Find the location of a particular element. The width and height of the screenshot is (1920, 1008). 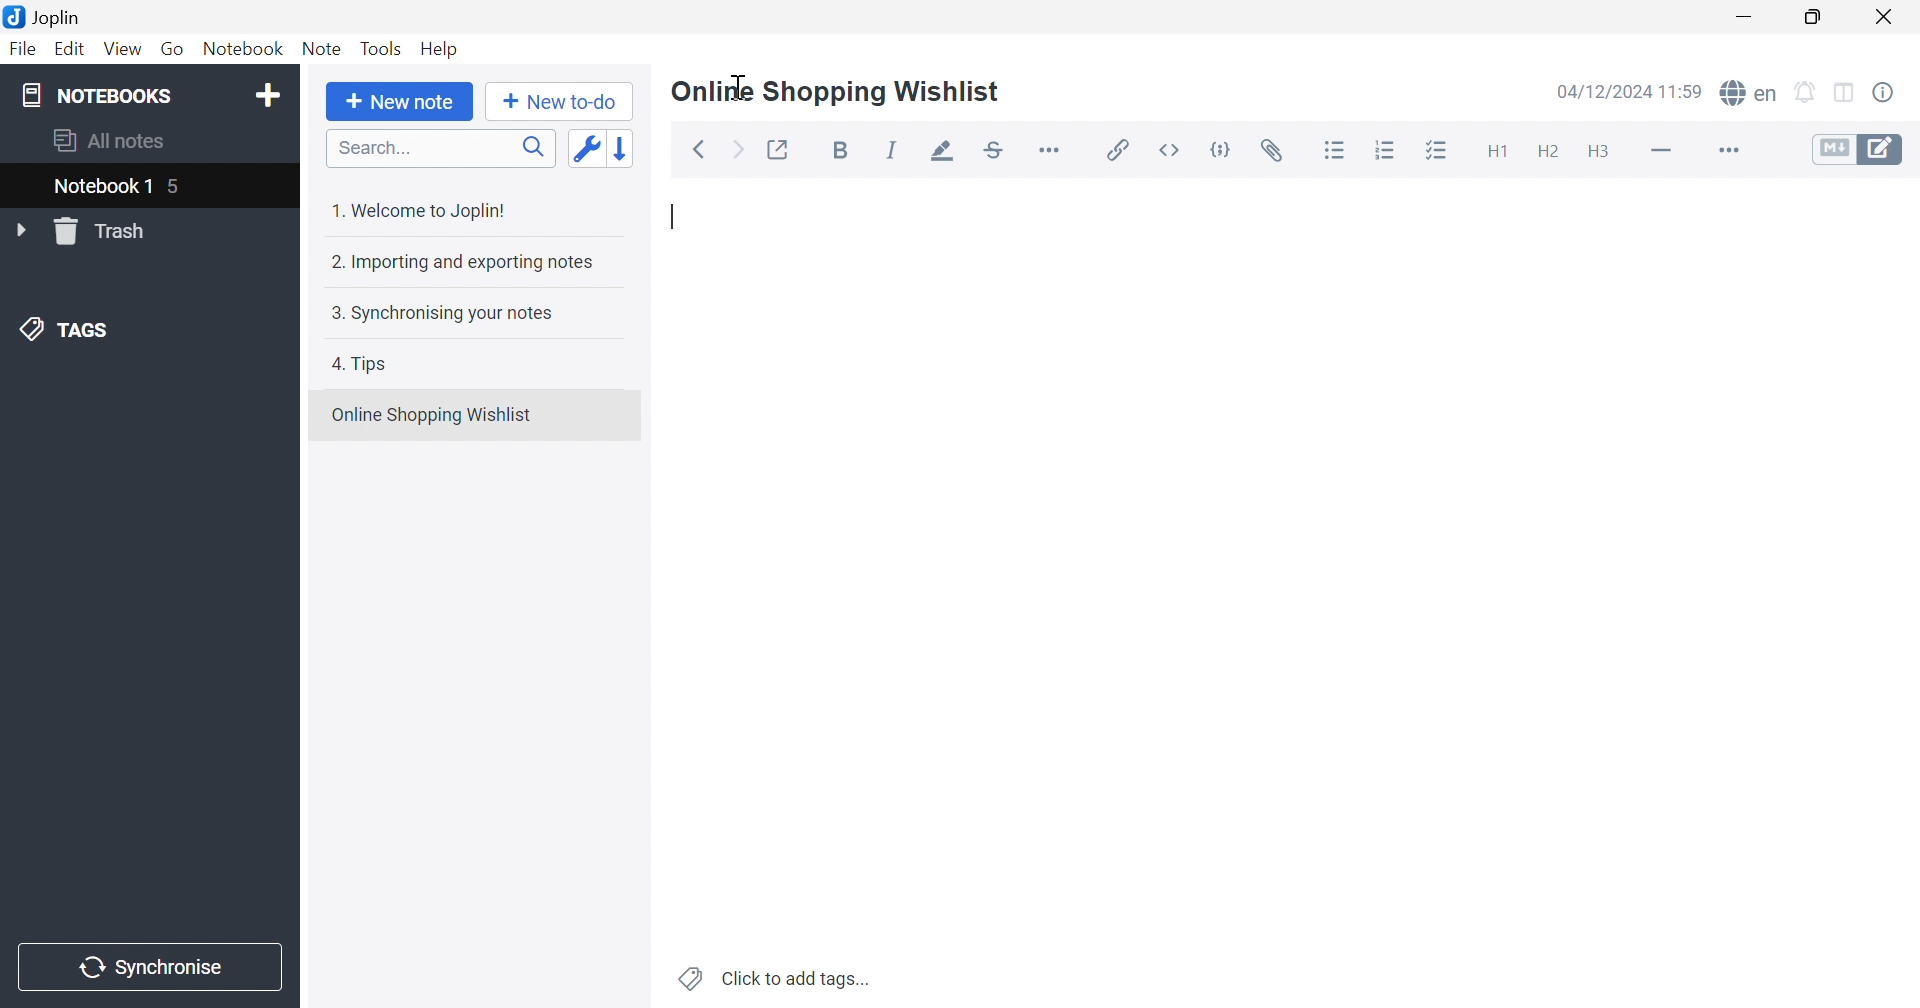

Heading 2 is located at coordinates (1550, 154).